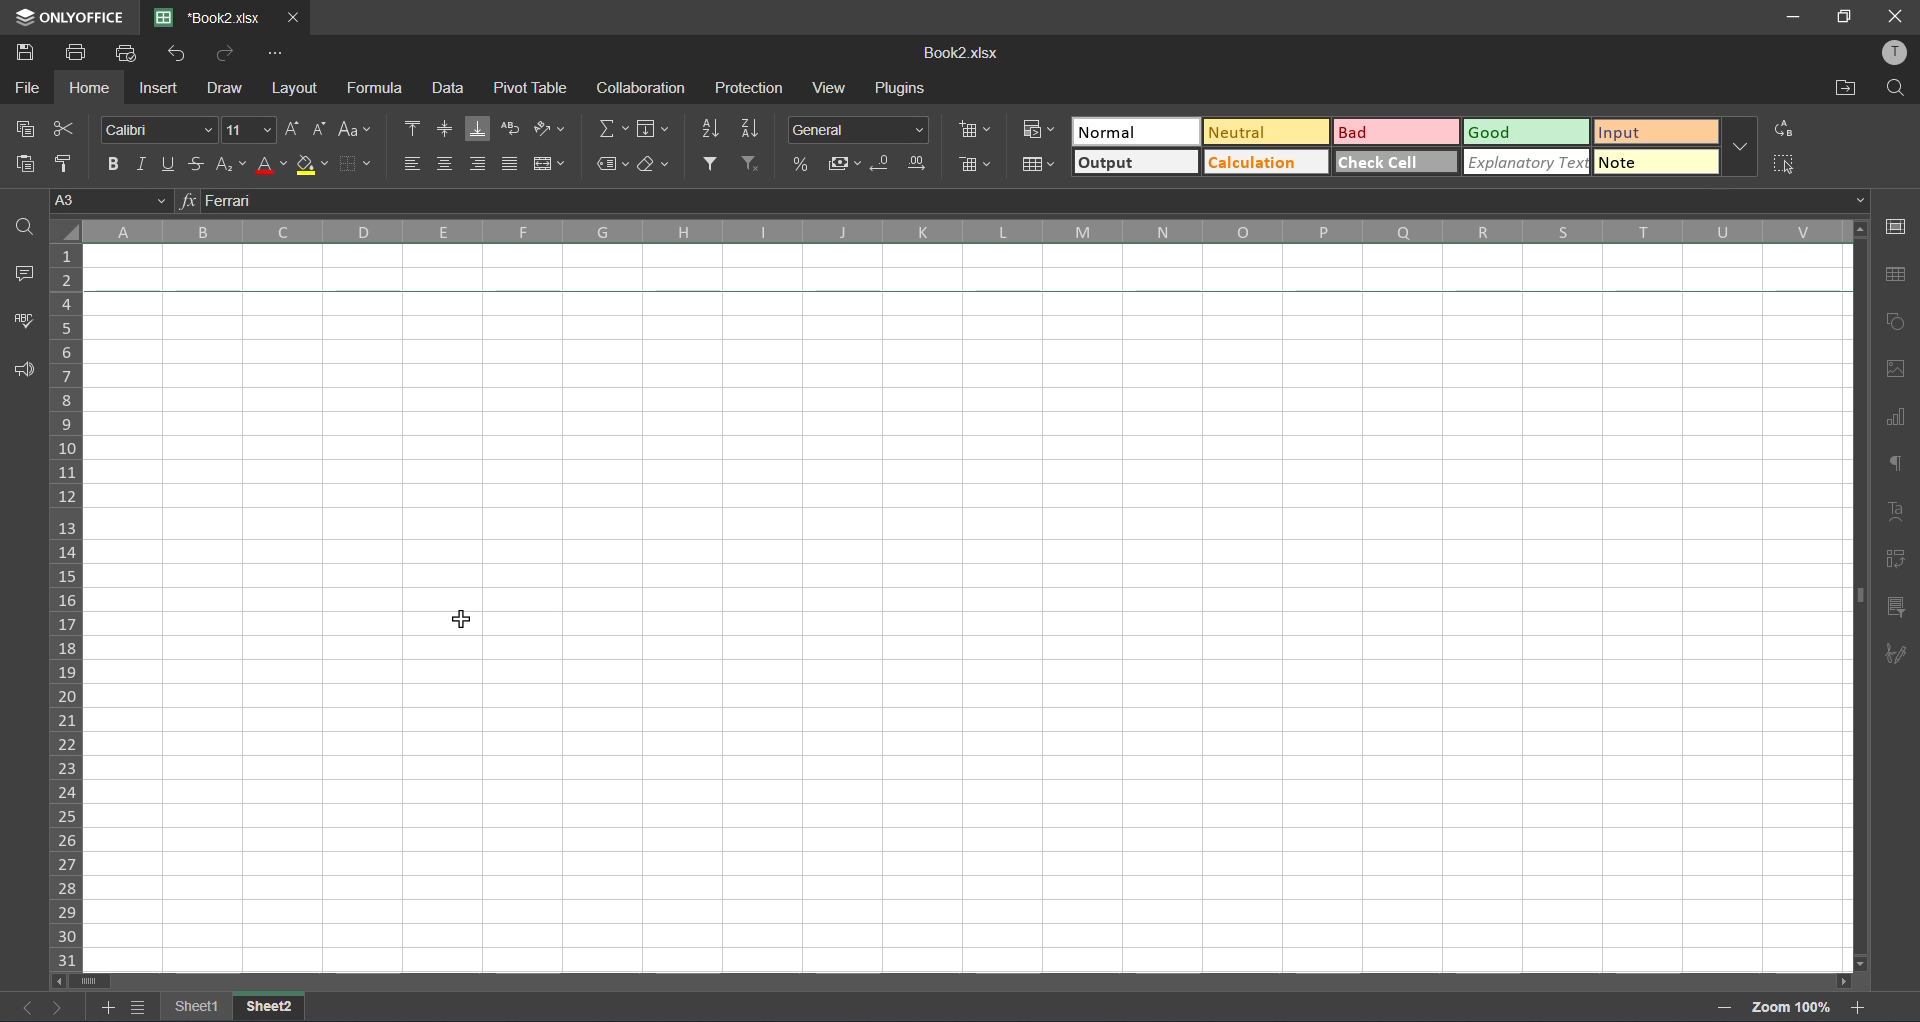 The width and height of the screenshot is (1920, 1022). I want to click on paste, so click(23, 162).